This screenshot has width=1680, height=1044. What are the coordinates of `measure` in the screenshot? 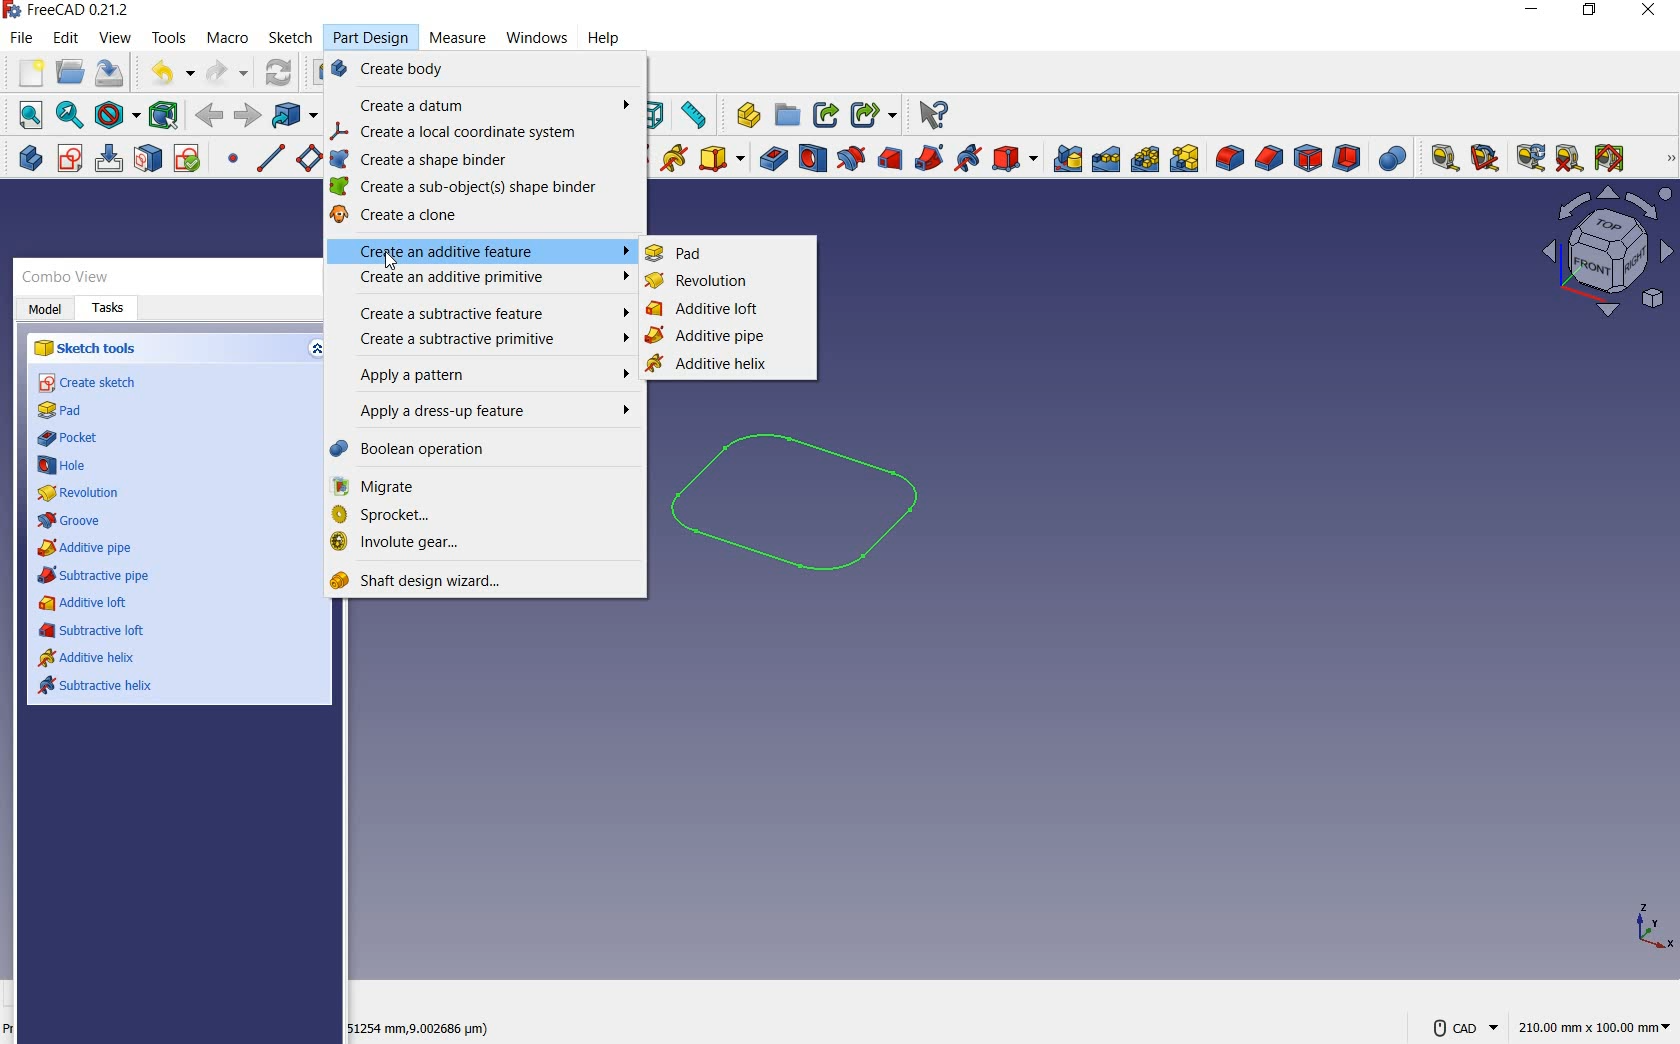 It's located at (1667, 159).